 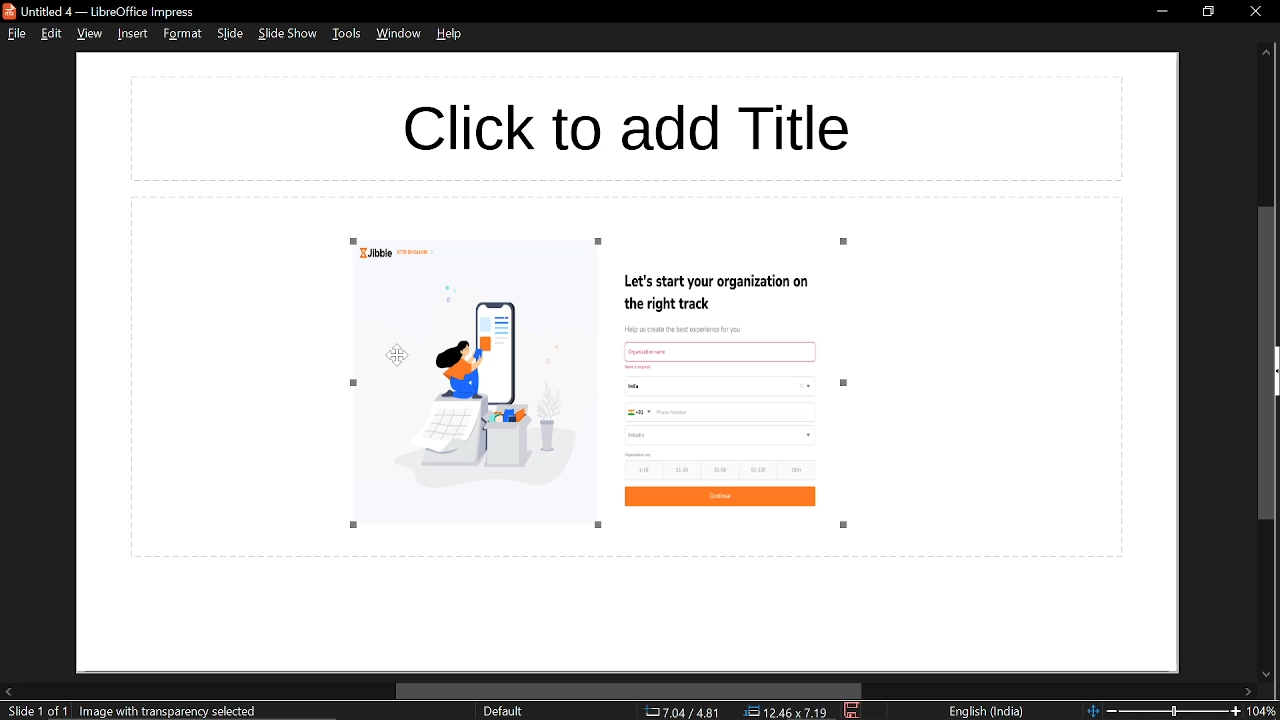 What do you see at coordinates (852, 711) in the screenshot?
I see `save` at bounding box center [852, 711].